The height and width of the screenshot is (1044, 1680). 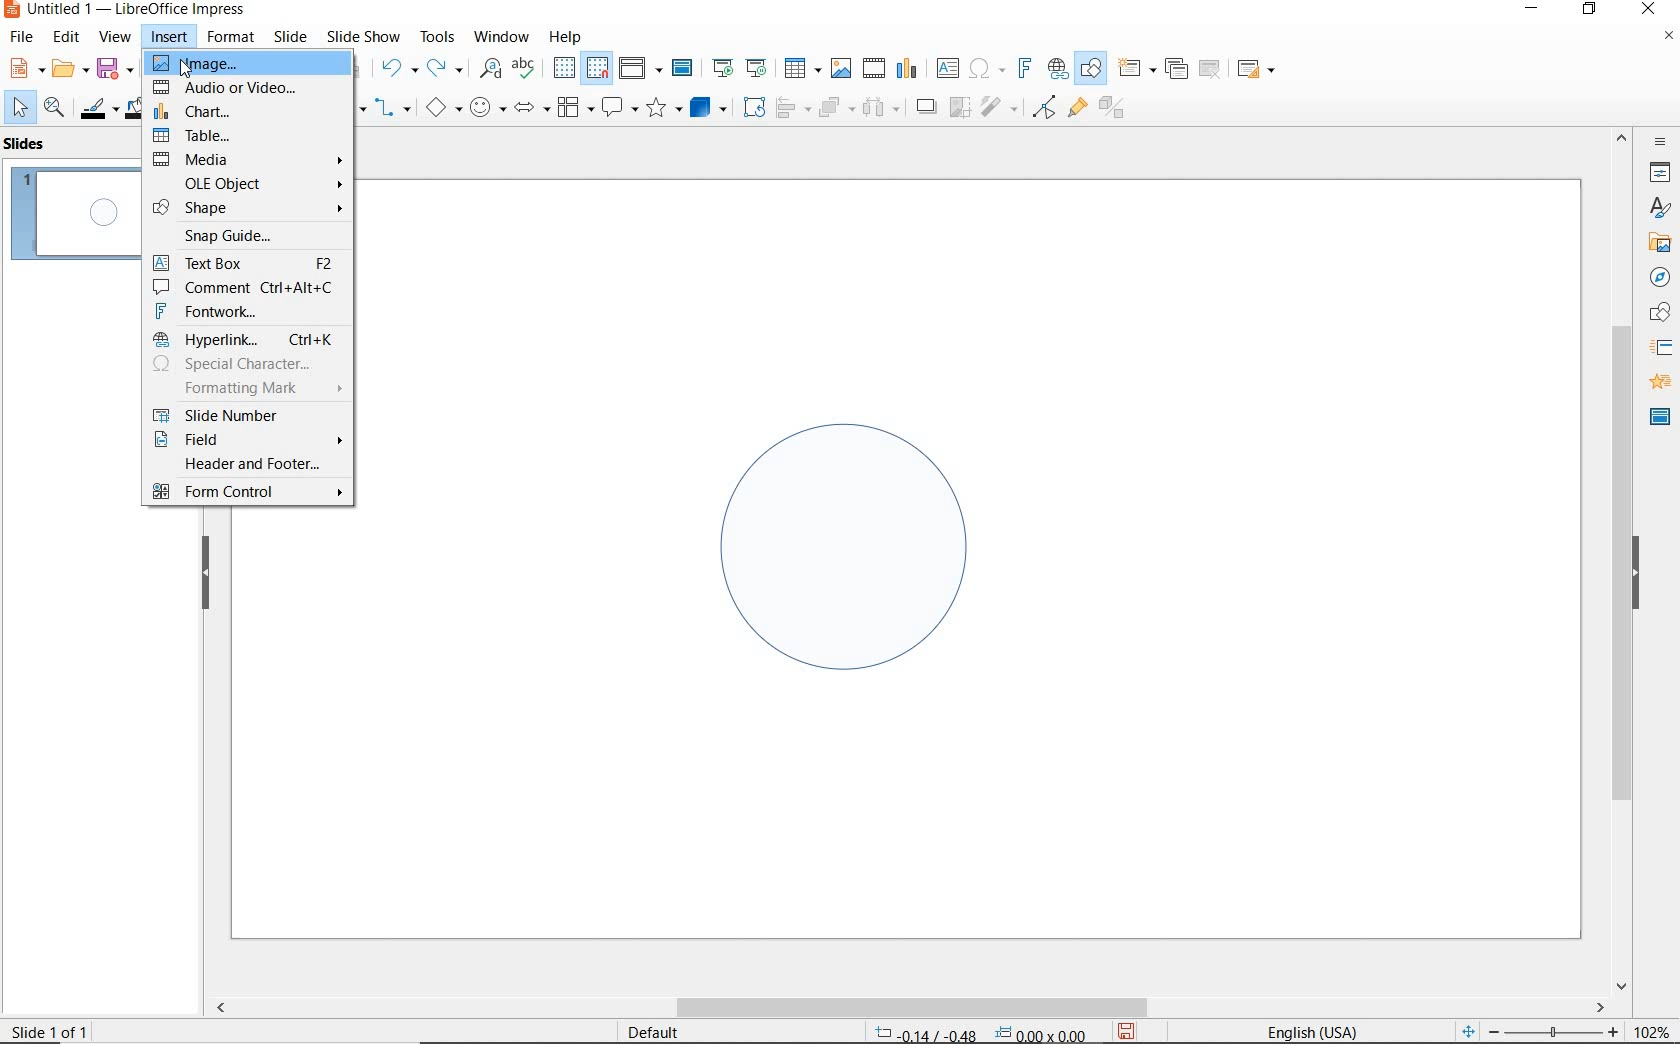 What do you see at coordinates (184, 71) in the screenshot?
I see `Cursor` at bounding box center [184, 71].